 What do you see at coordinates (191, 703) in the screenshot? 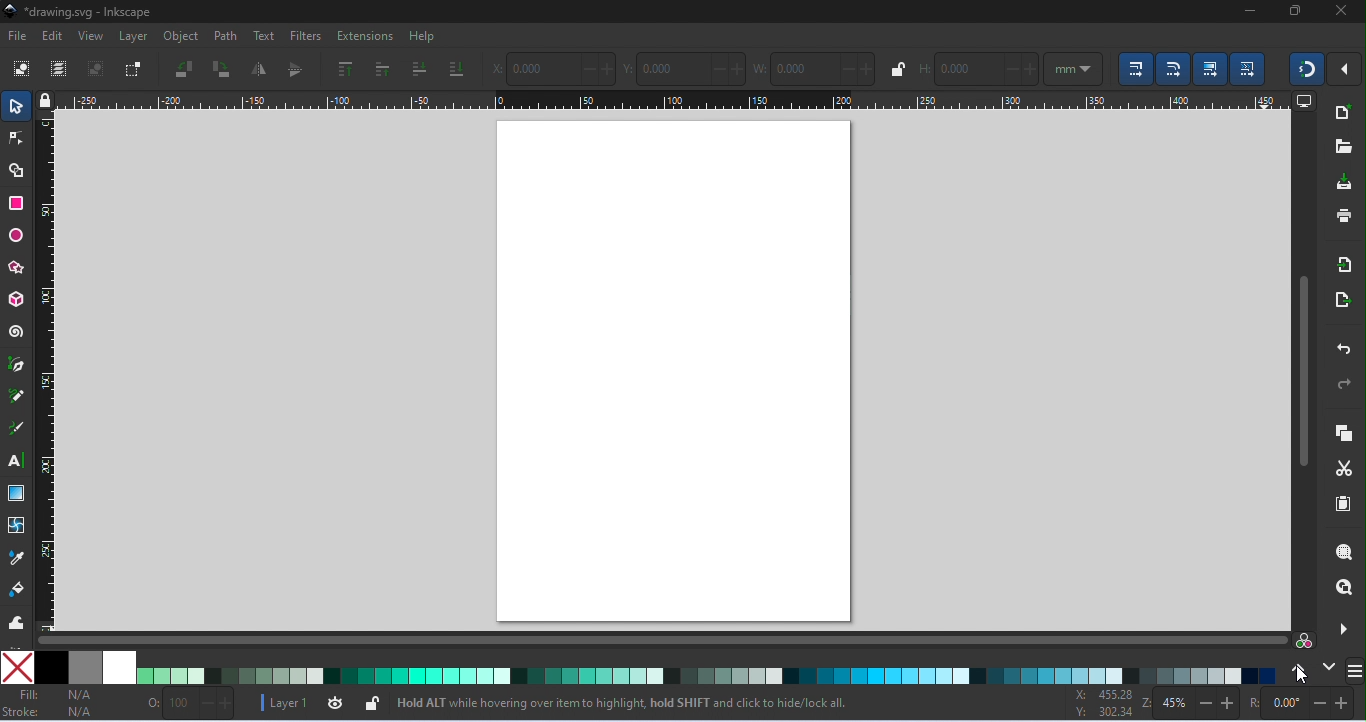
I see `opacity` at bounding box center [191, 703].